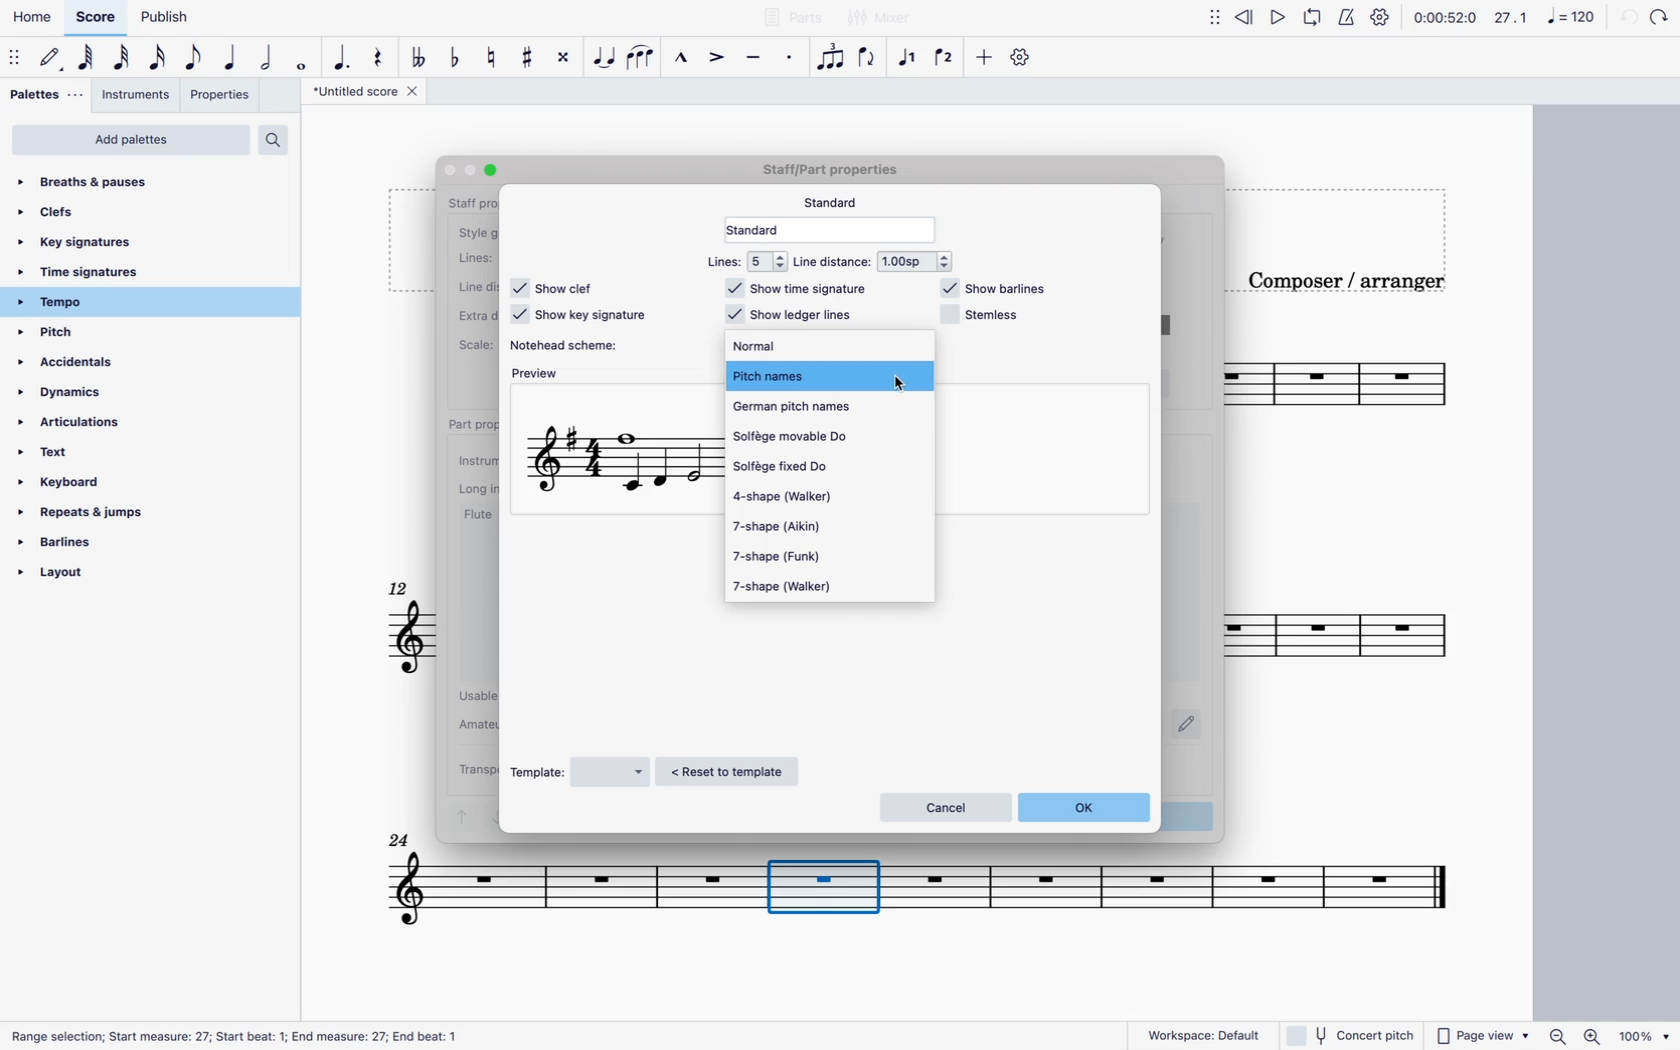  I want to click on 4-shape, so click(804, 496).